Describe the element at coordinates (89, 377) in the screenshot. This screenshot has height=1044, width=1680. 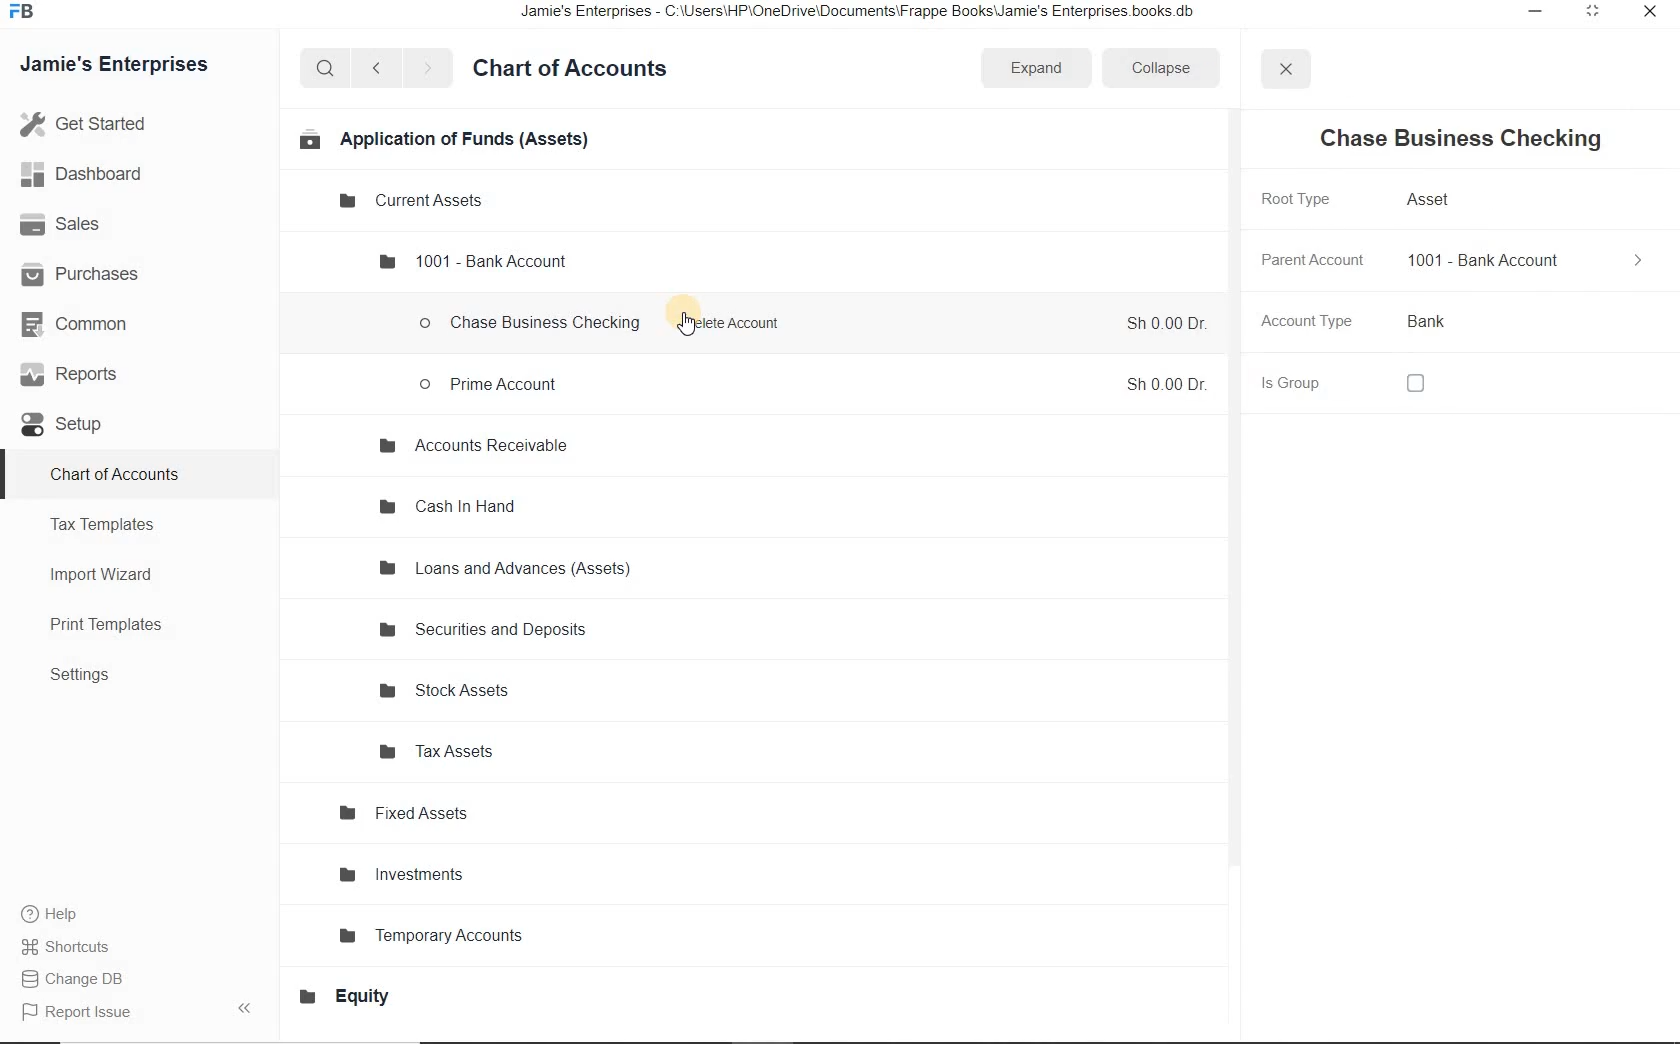
I see `Reports` at that location.